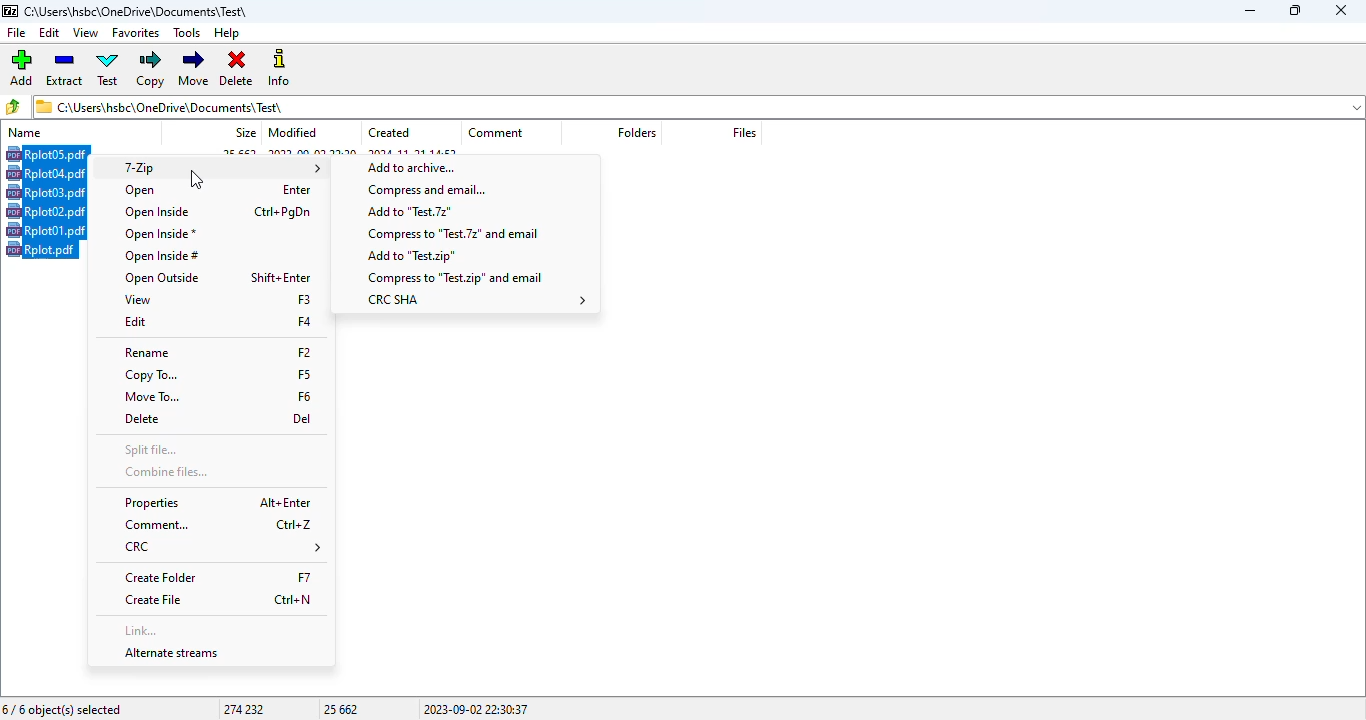 The width and height of the screenshot is (1366, 720). Describe the element at coordinates (1293, 10) in the screenshot. I see `maximize` at that location.